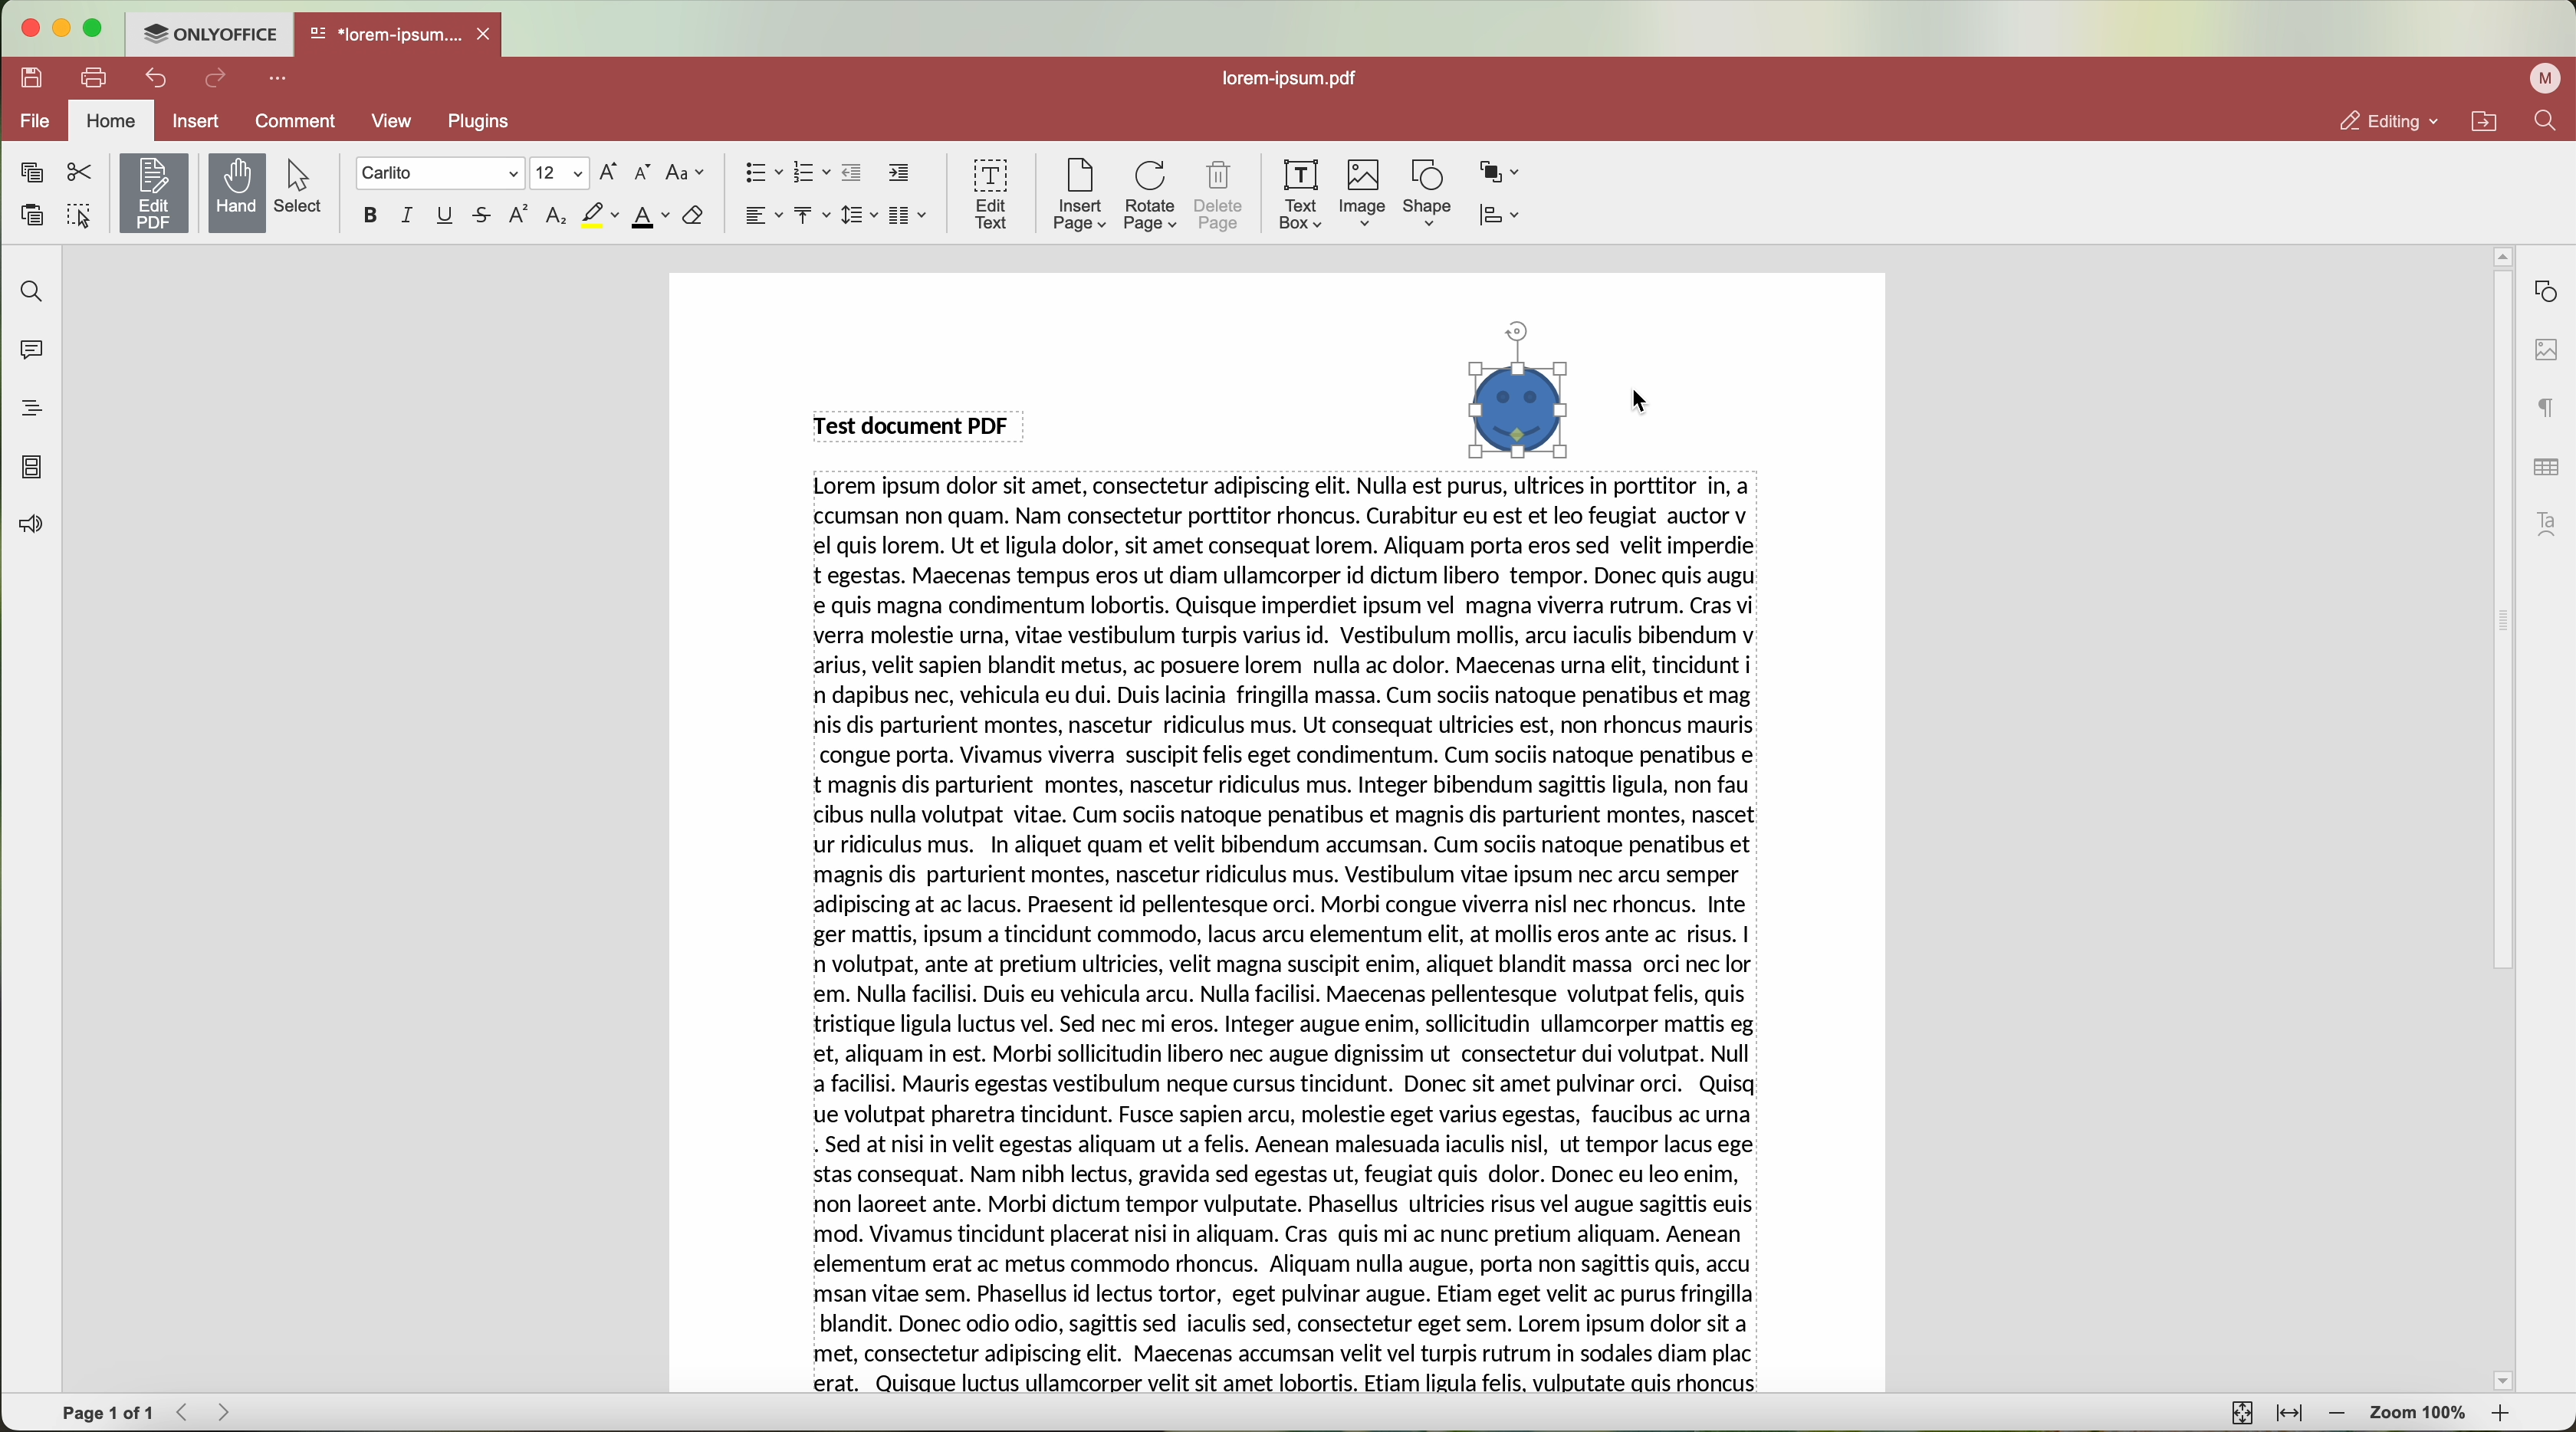 The width and height of the screenshot is (2576, 1432). I want to click on Text Art settings, so click(2549, 521).